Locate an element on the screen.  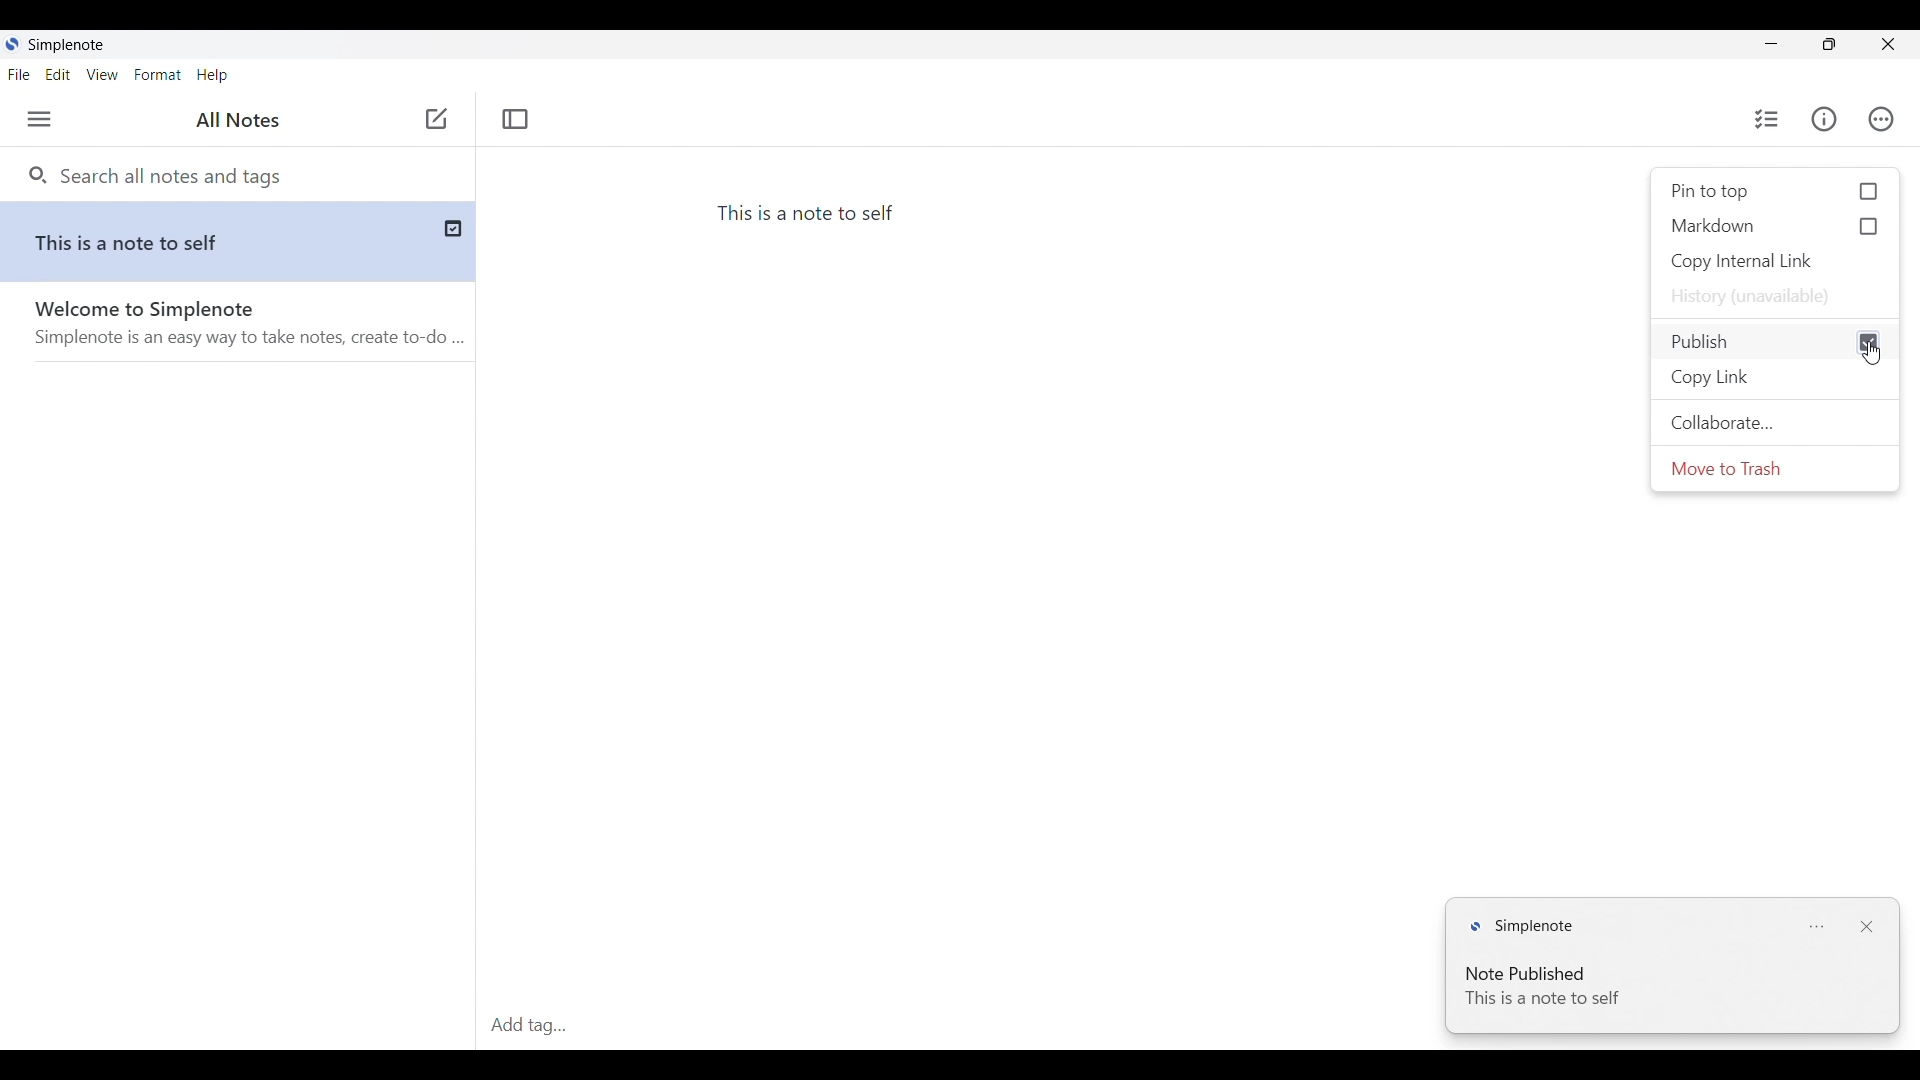
publish is located at coordinates (1755, 341).